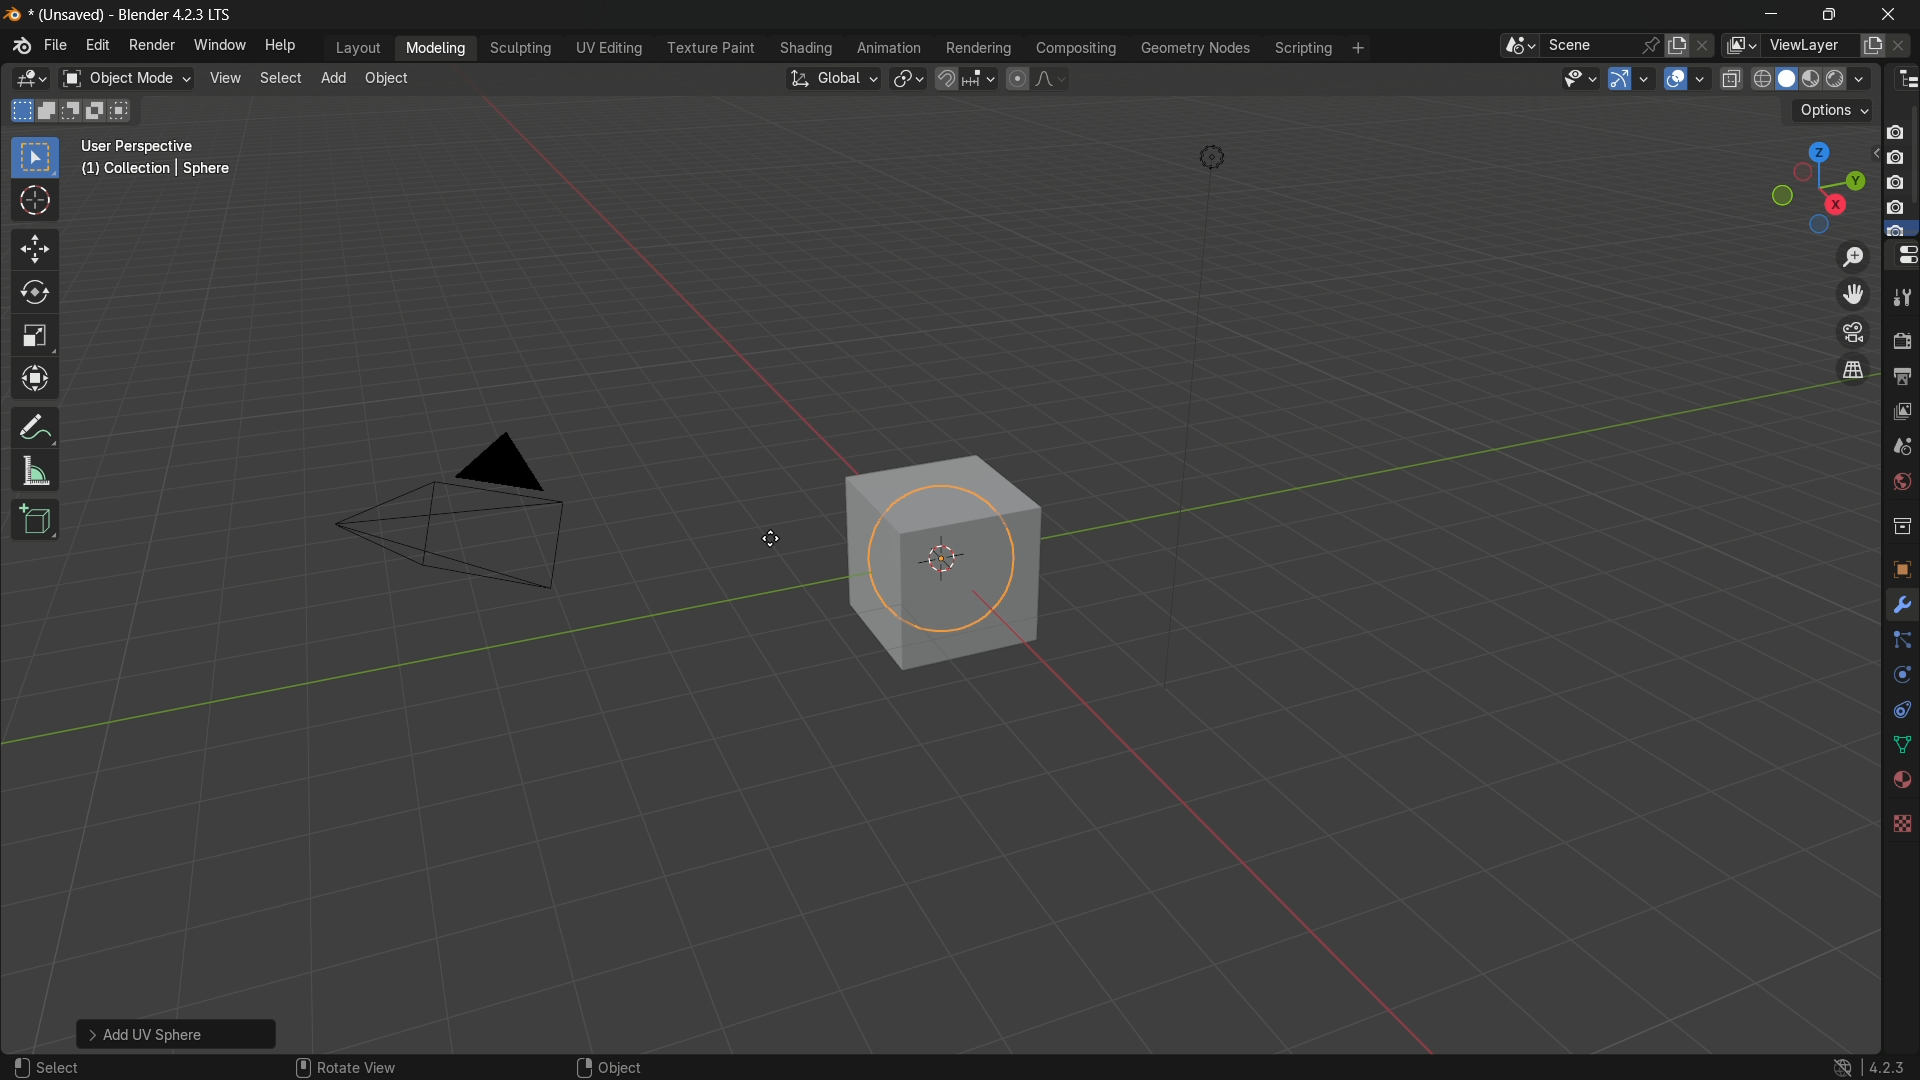 This screenshot has height=1080, width=1920. I want to click on browse views, so click(1742, 48).